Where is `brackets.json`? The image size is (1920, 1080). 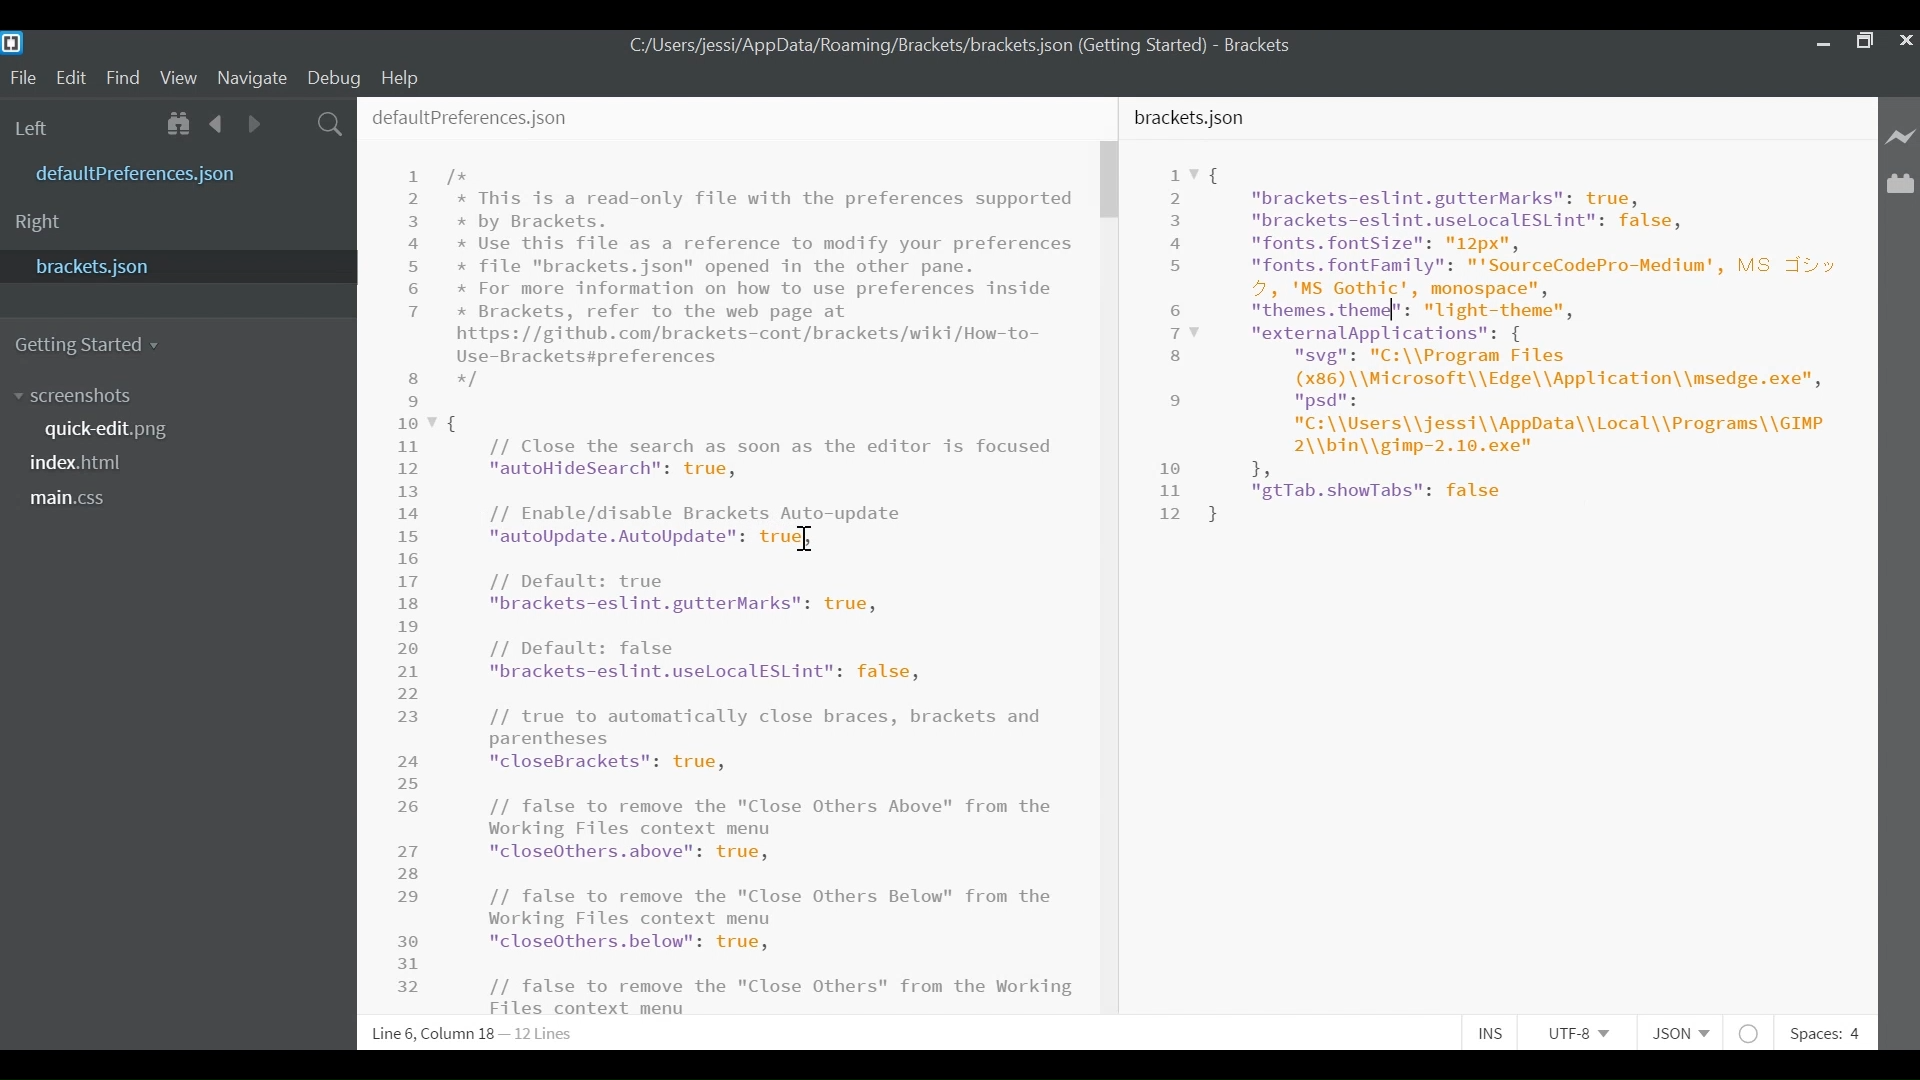
brackets.json is located at coordinates (173, 266).